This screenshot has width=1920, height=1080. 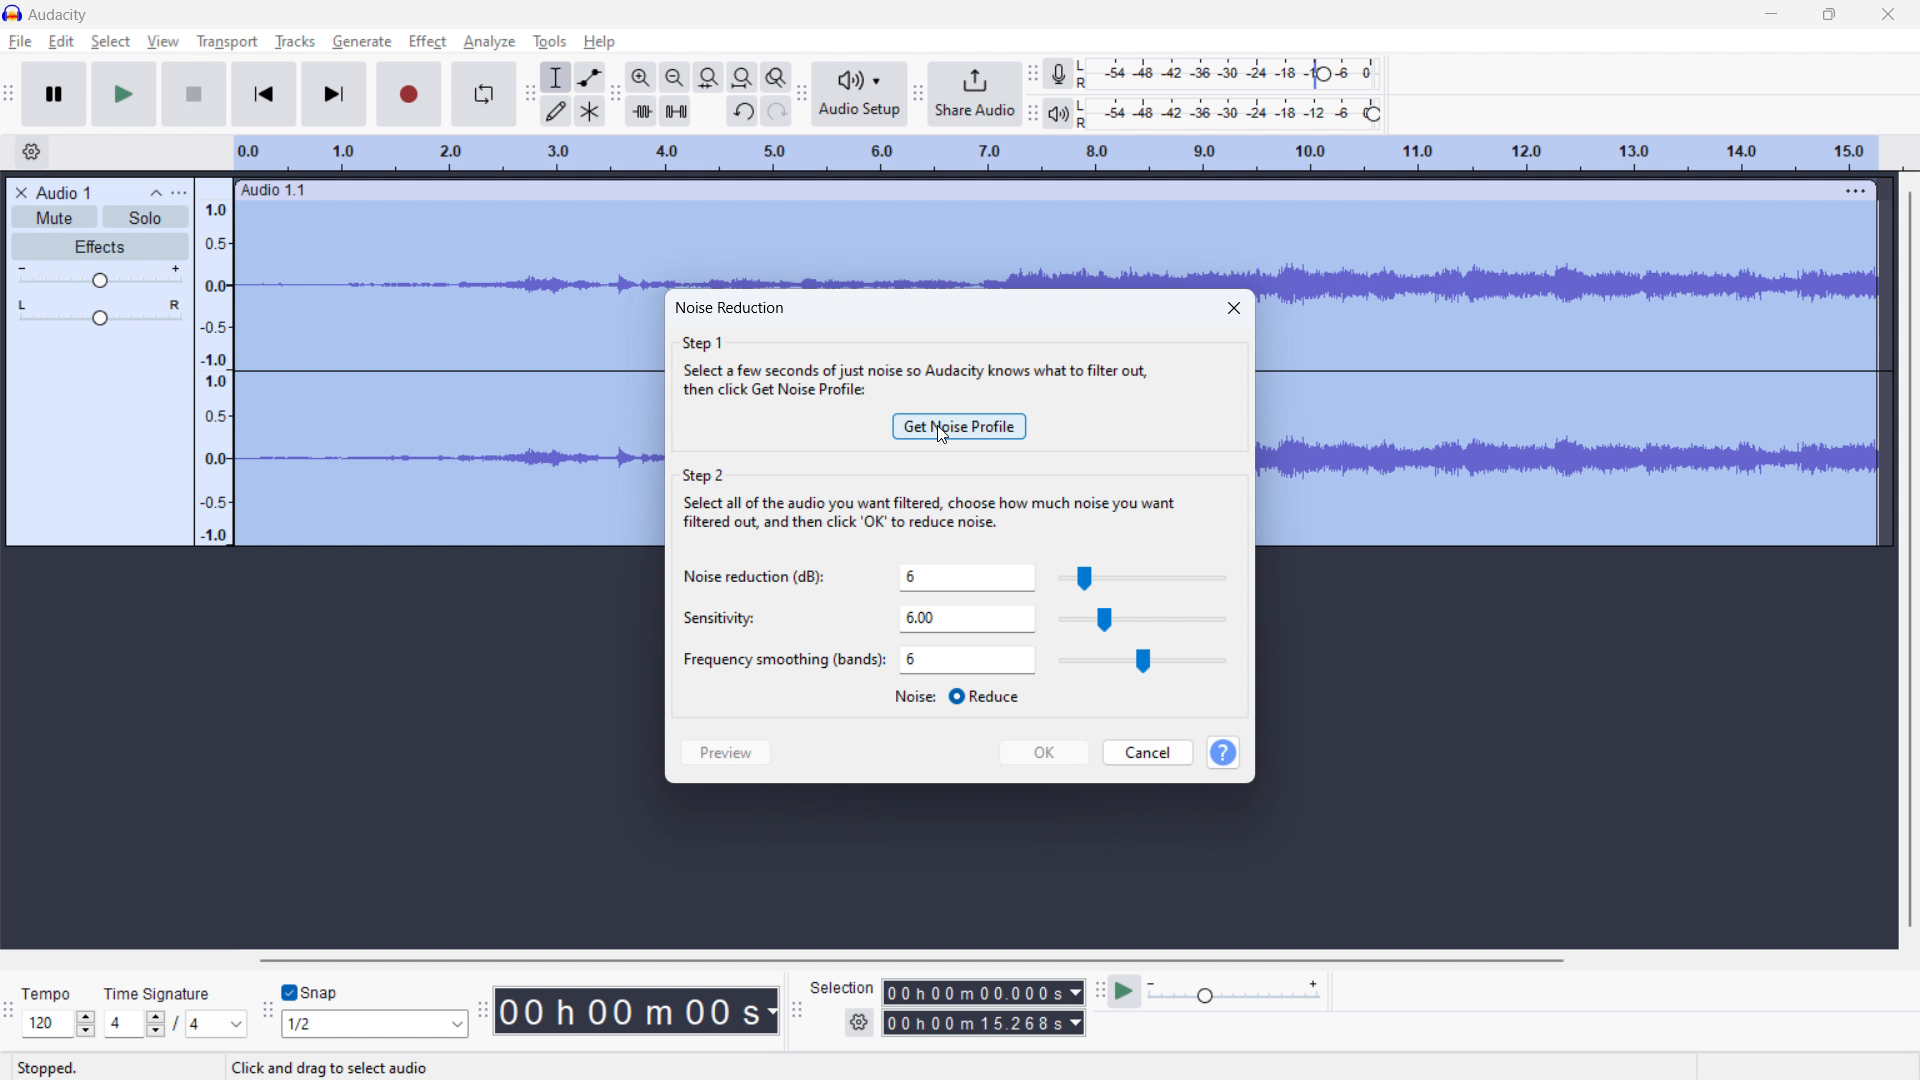 What do you see at coordinates (969, 578) in the screenshot?
I see `set noise reduction level` at bounding box center [969, 578].